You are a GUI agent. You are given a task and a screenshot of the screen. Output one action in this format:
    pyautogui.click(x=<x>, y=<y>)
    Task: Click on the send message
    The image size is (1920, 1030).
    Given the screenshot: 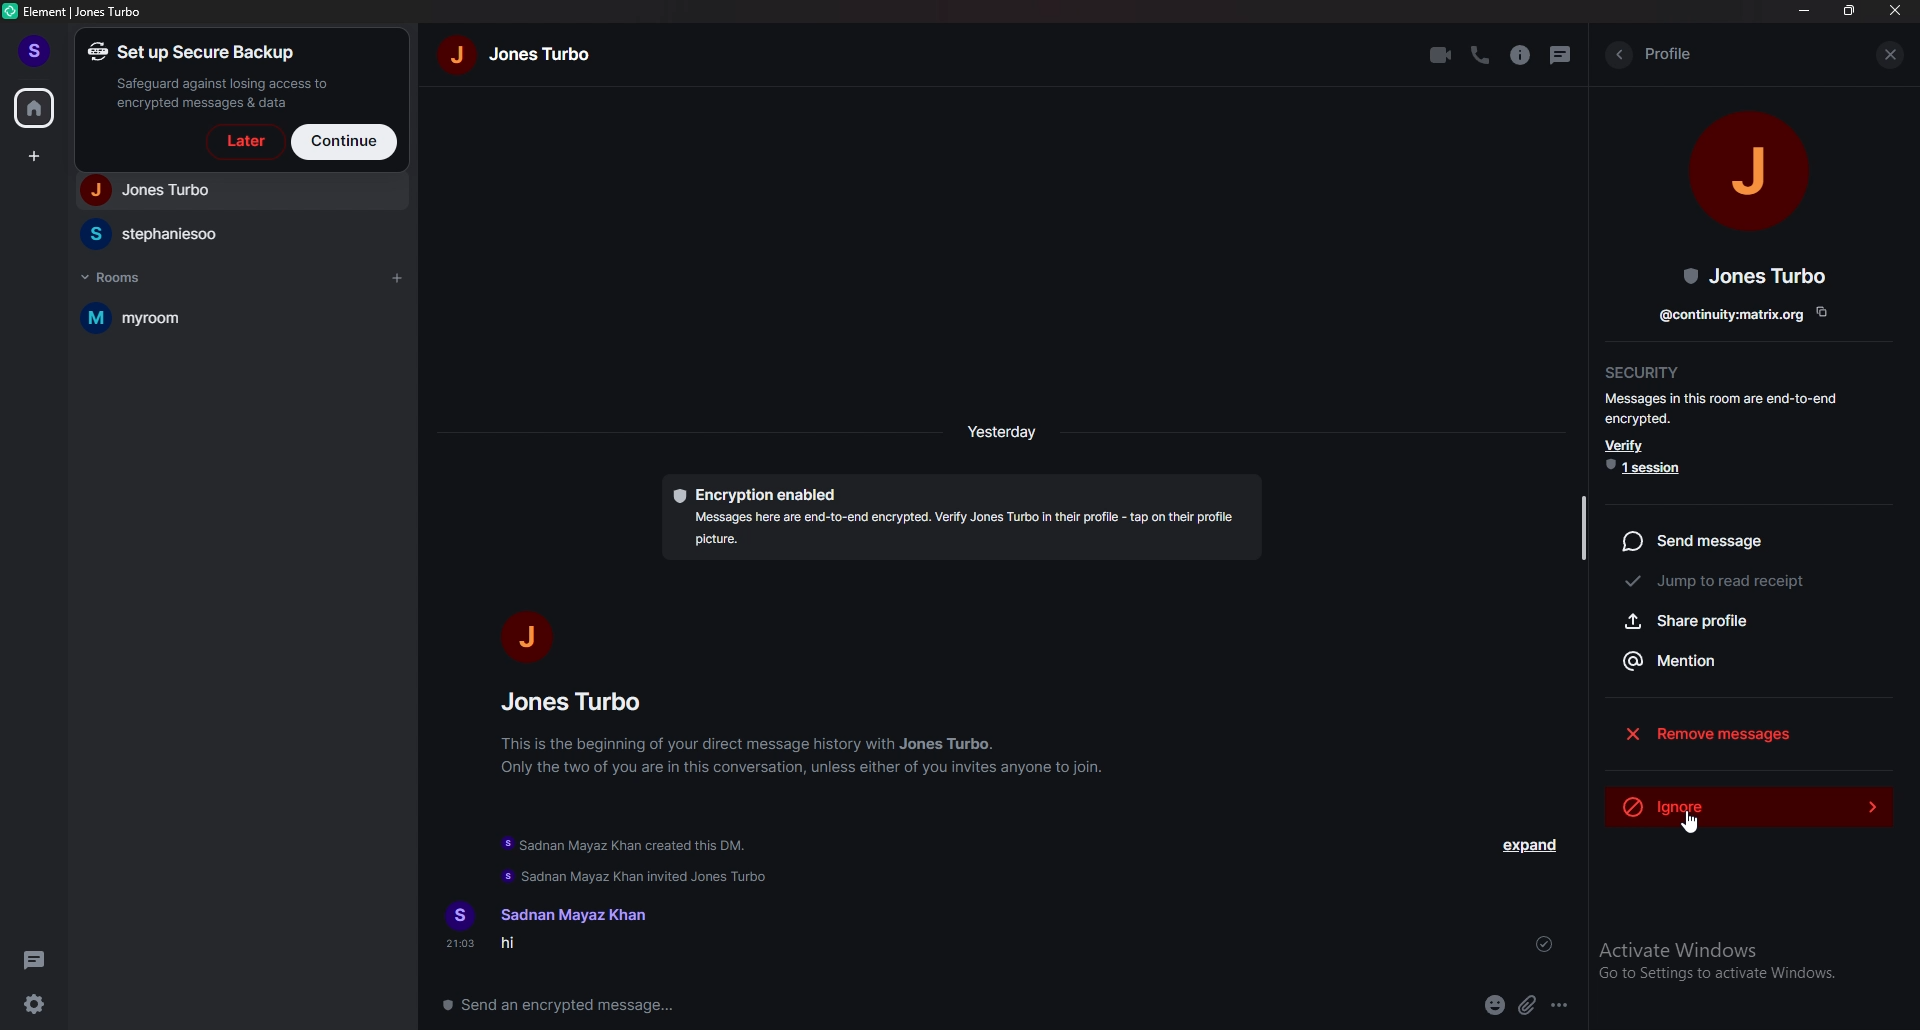 What is the action you would take?
    pyautogui.click(x=1742, y=539)
    